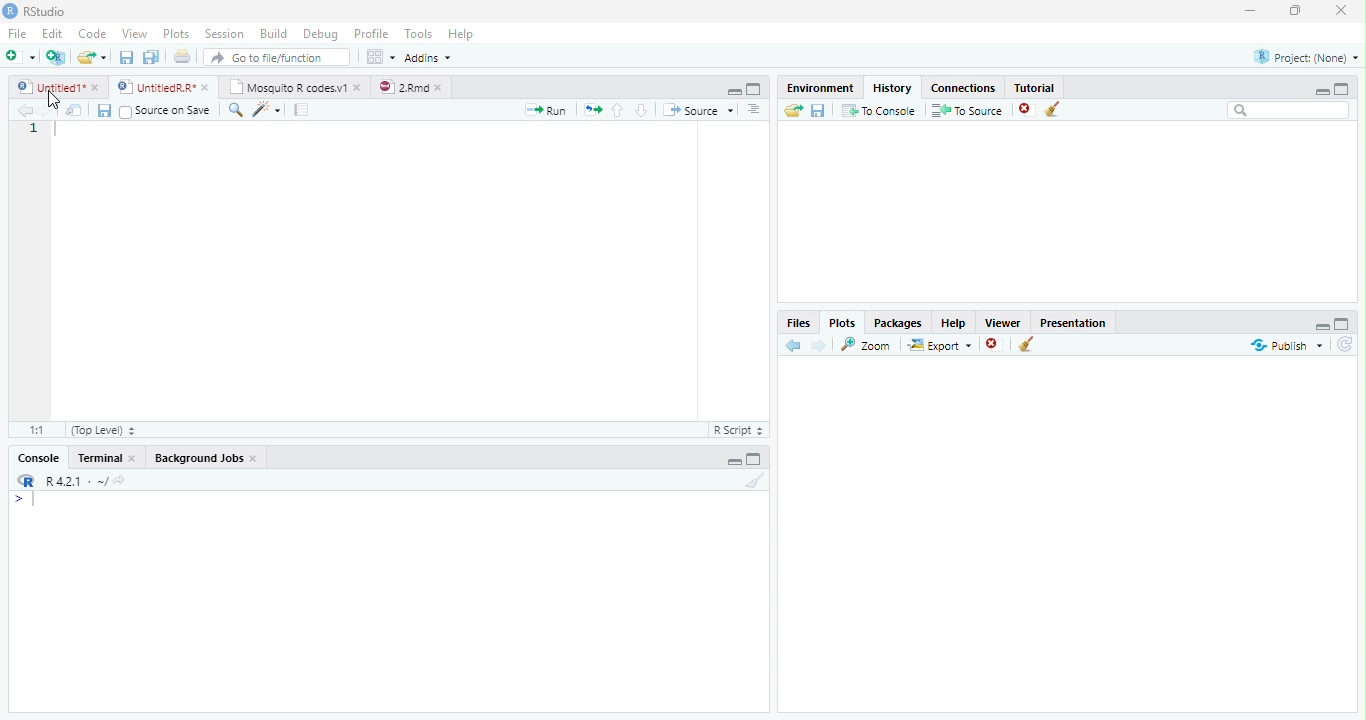 The height and width of the screenshot is (720, 1366). What do you see at coordinates (819, 110) in the screenshot?
I see `Save File` at bounding box center [819, 110].